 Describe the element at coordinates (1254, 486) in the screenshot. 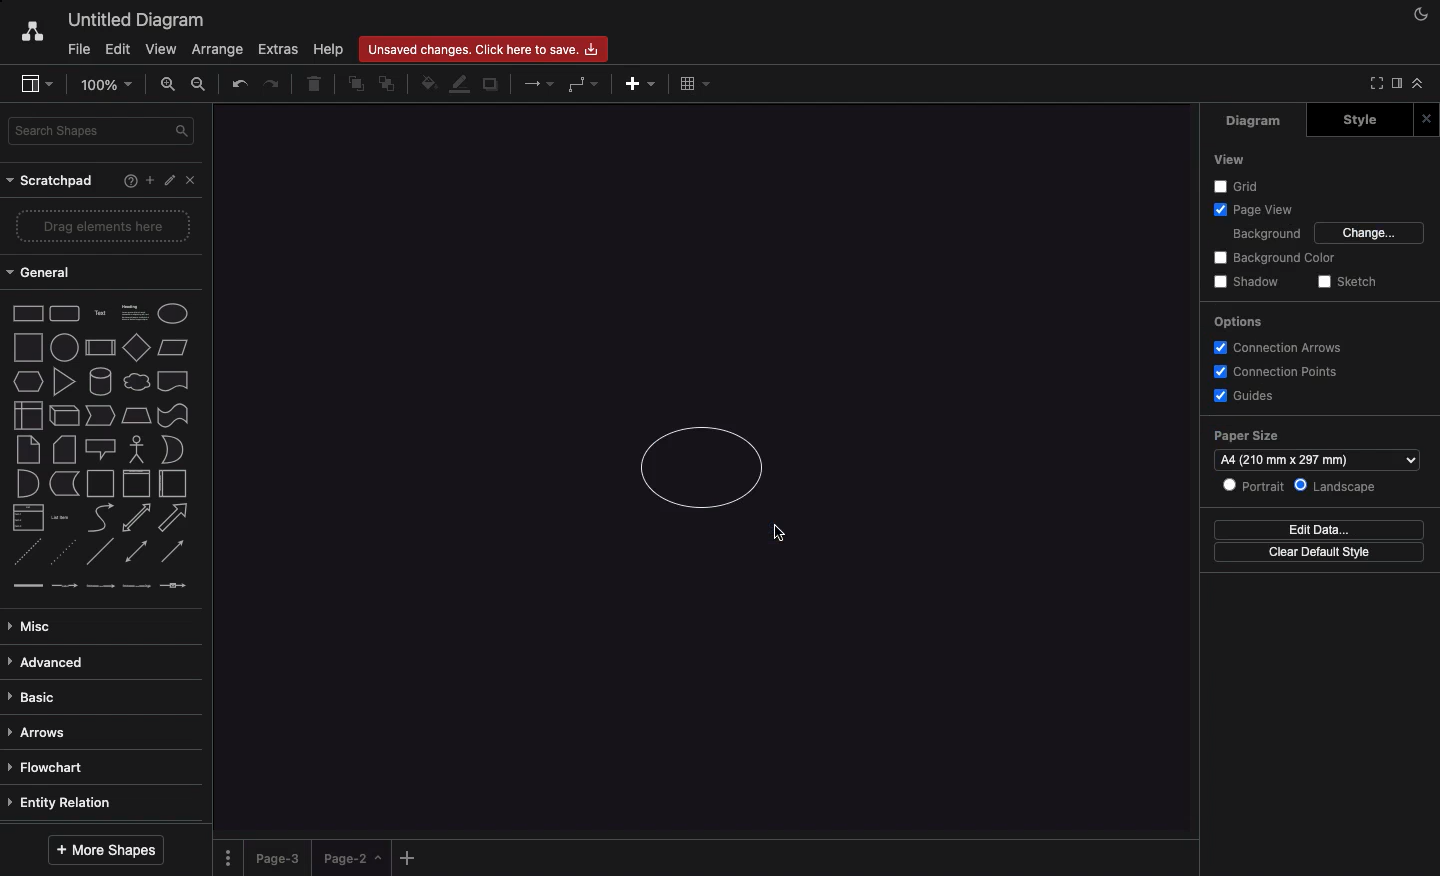

I see `Portrait` at that location.